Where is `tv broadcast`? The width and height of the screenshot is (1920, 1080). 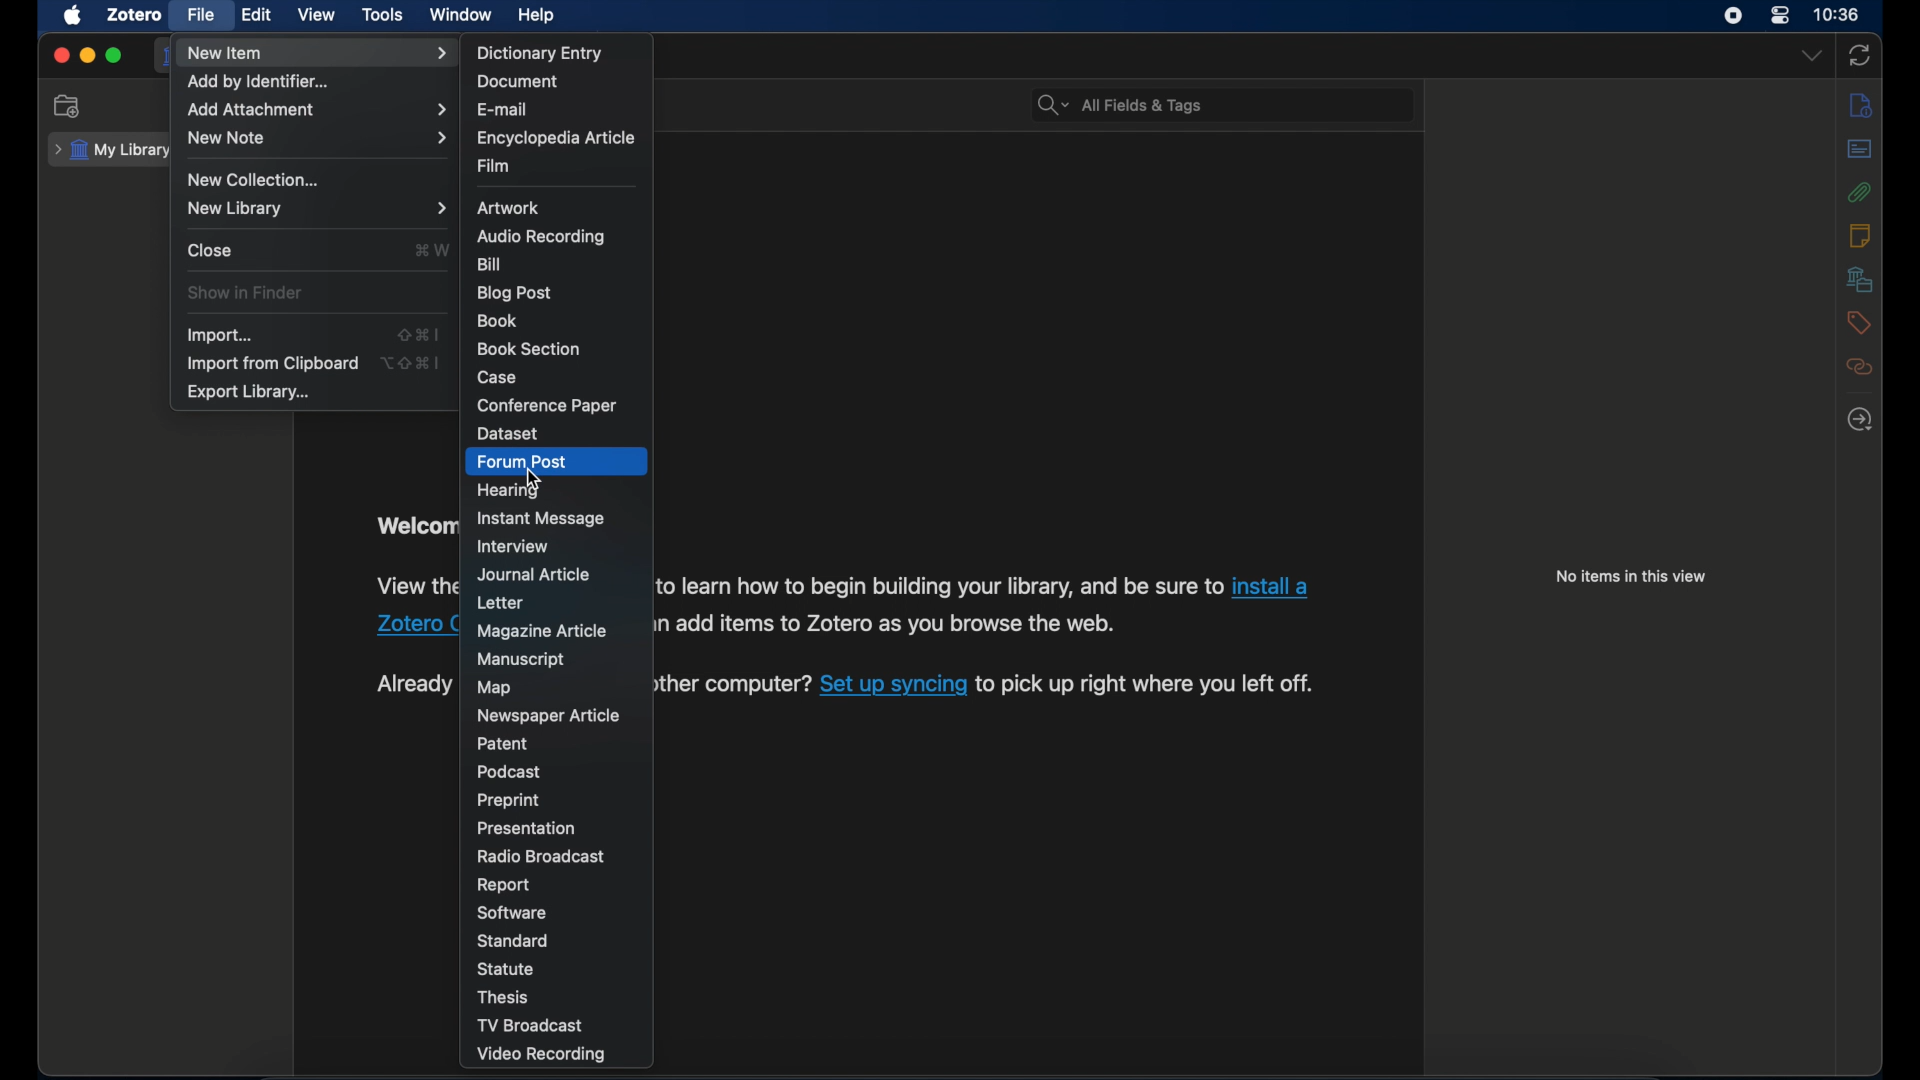 tv broadcast is located at coordinates (529, 1025).